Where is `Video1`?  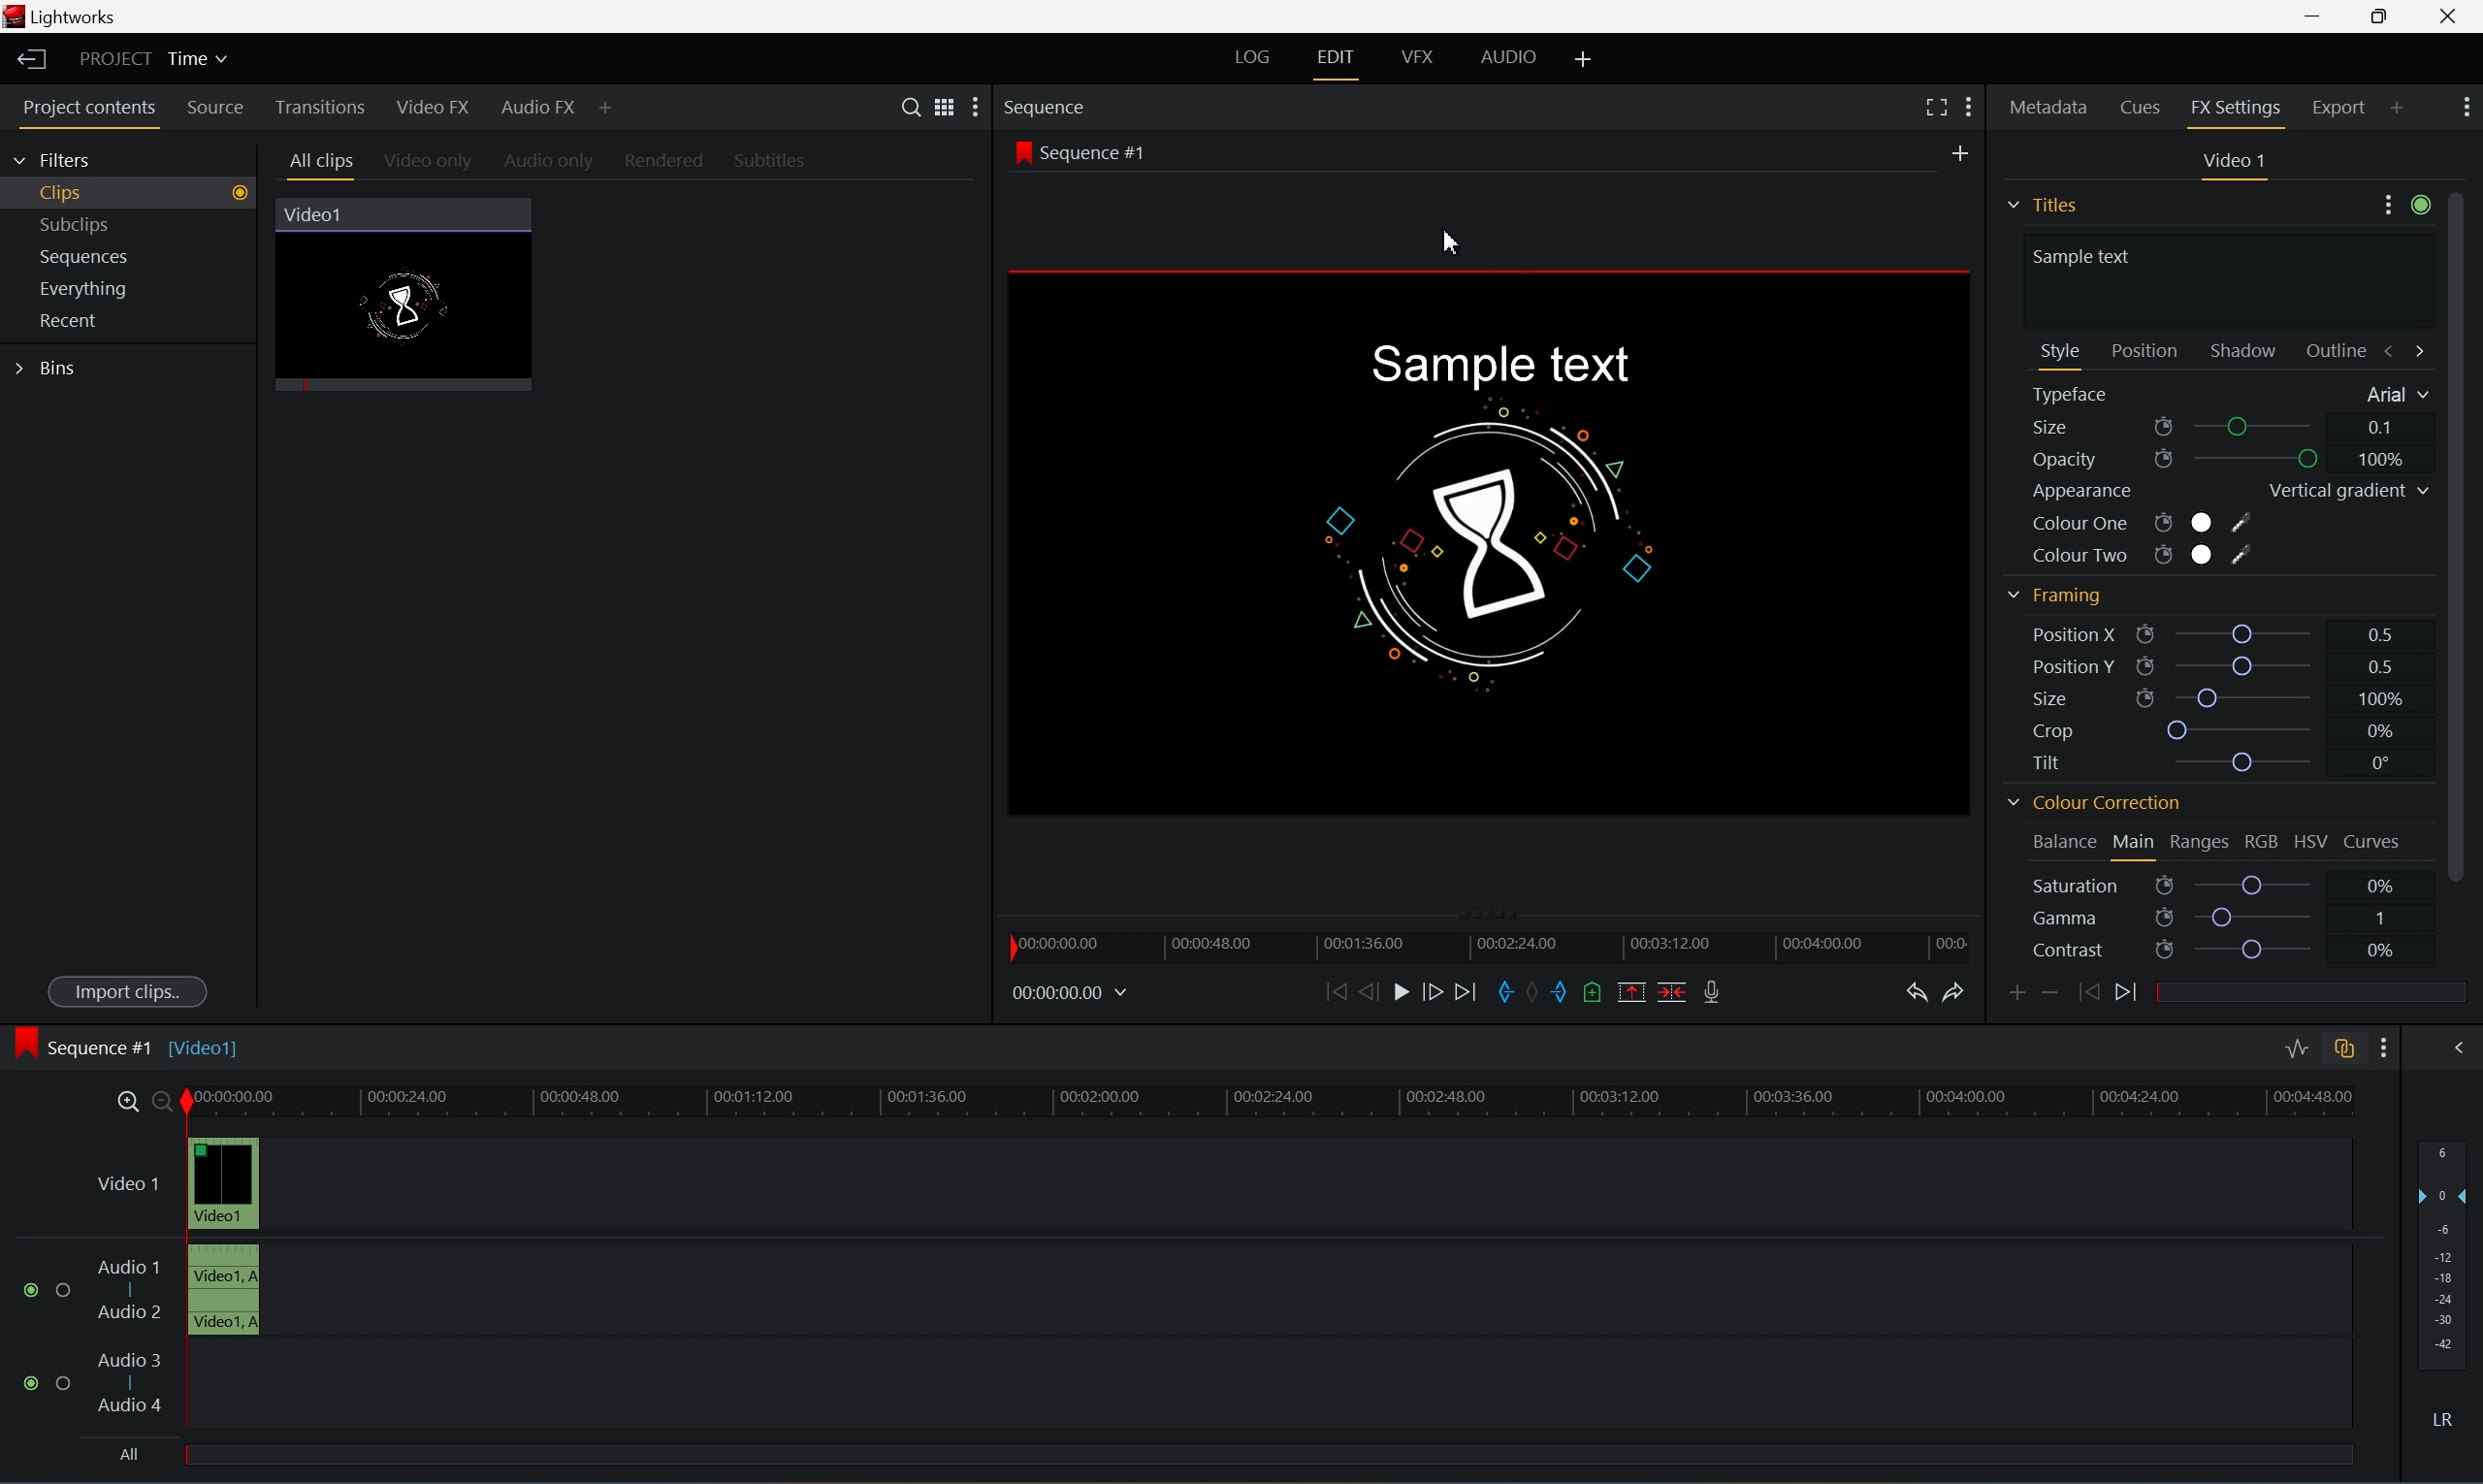 Video1 is located at coordinates (208, 1047).